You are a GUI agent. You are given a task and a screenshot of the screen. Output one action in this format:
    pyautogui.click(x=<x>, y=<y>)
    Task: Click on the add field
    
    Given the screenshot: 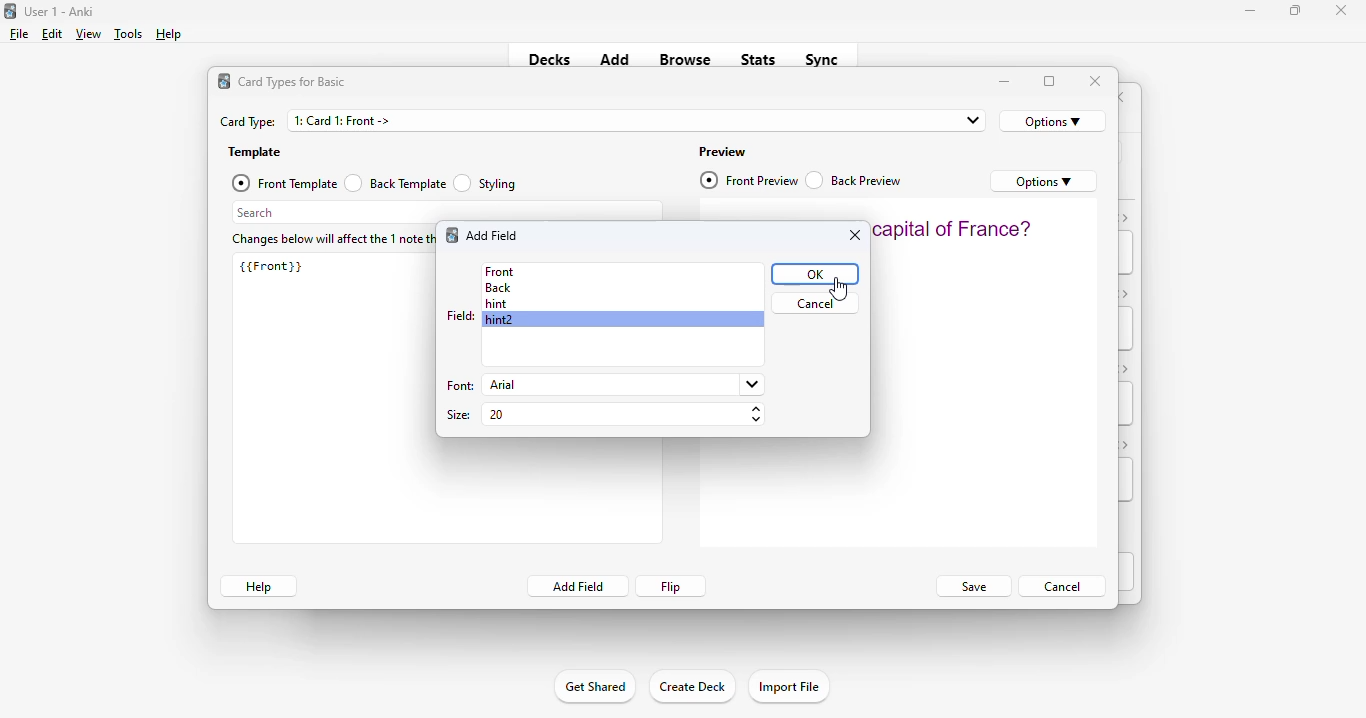 What is the action you would take?
    pyautogui.click(x=493, y=235)
    